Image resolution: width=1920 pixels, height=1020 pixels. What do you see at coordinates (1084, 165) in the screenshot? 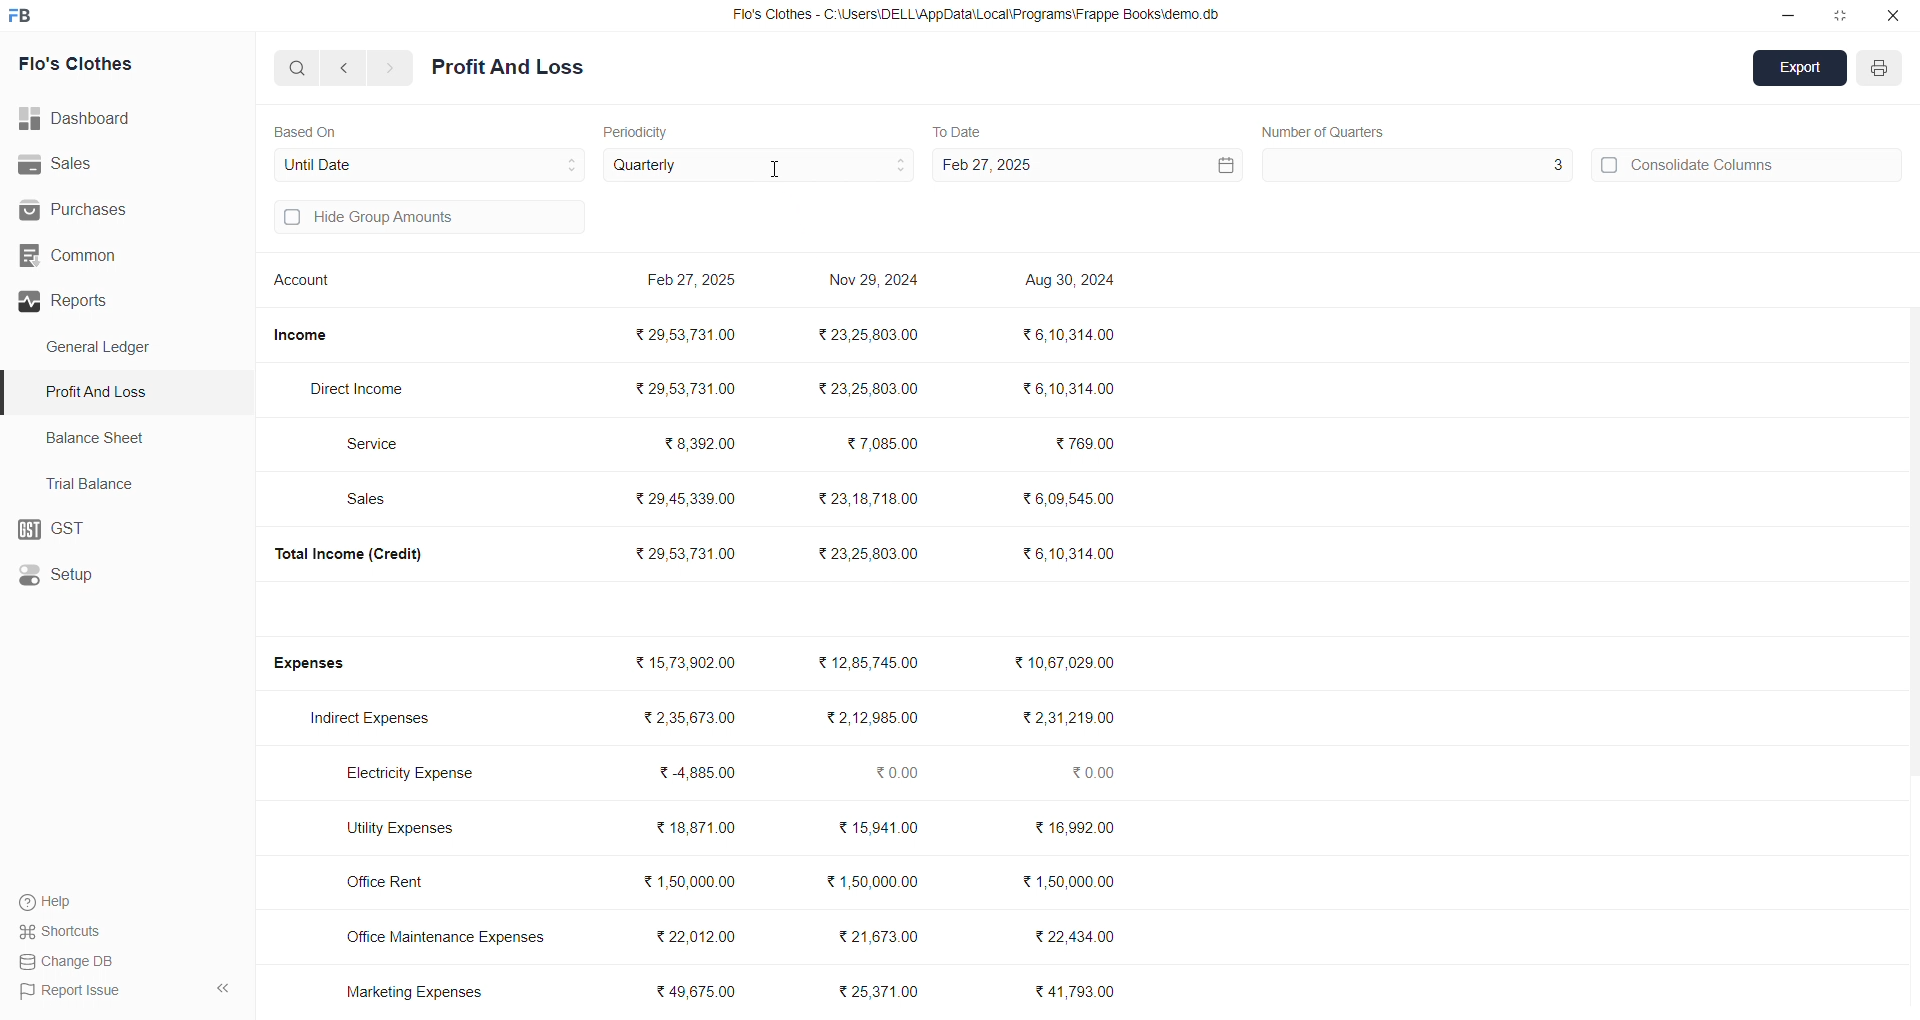
I see `Feb 27, 2025` at bounding box center [1084, 165].